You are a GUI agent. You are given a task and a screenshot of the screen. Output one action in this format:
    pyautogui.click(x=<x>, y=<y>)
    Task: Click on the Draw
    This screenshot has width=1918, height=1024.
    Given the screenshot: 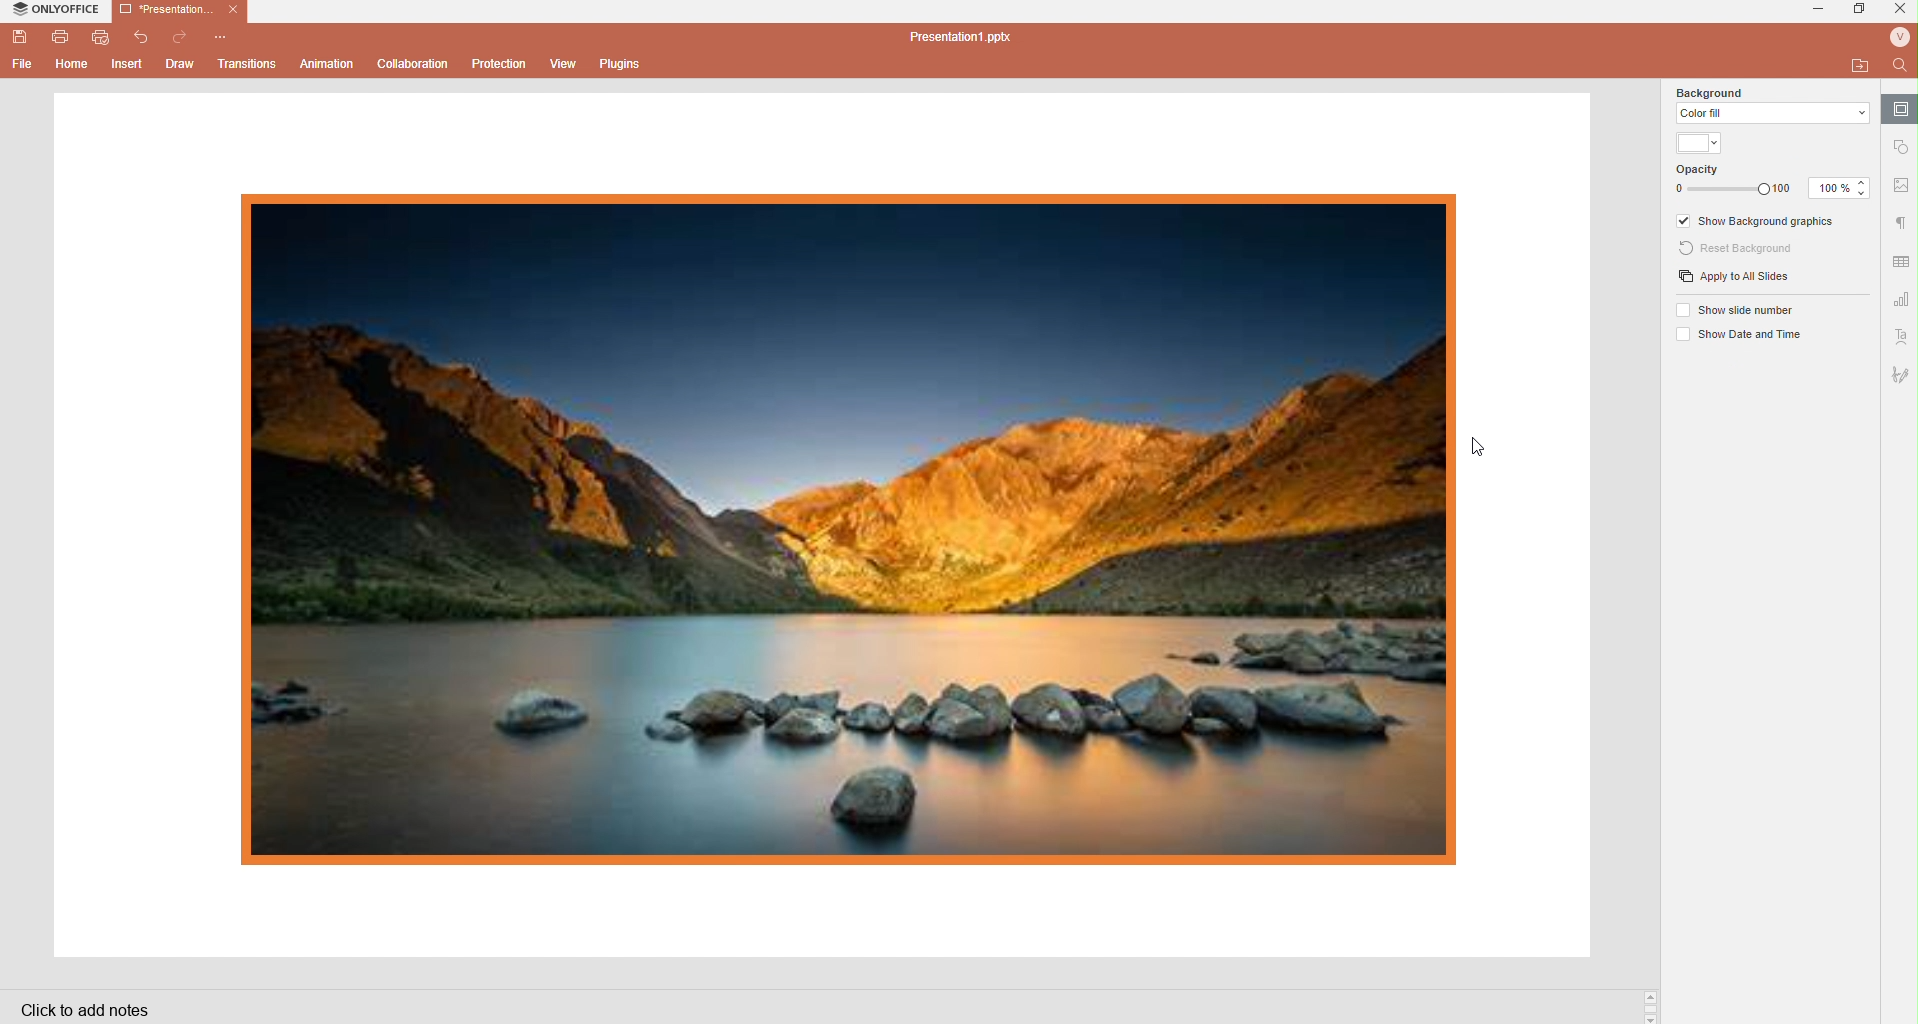 What is the action you would take?
    pyautogui.click(x=182, y=66)
    